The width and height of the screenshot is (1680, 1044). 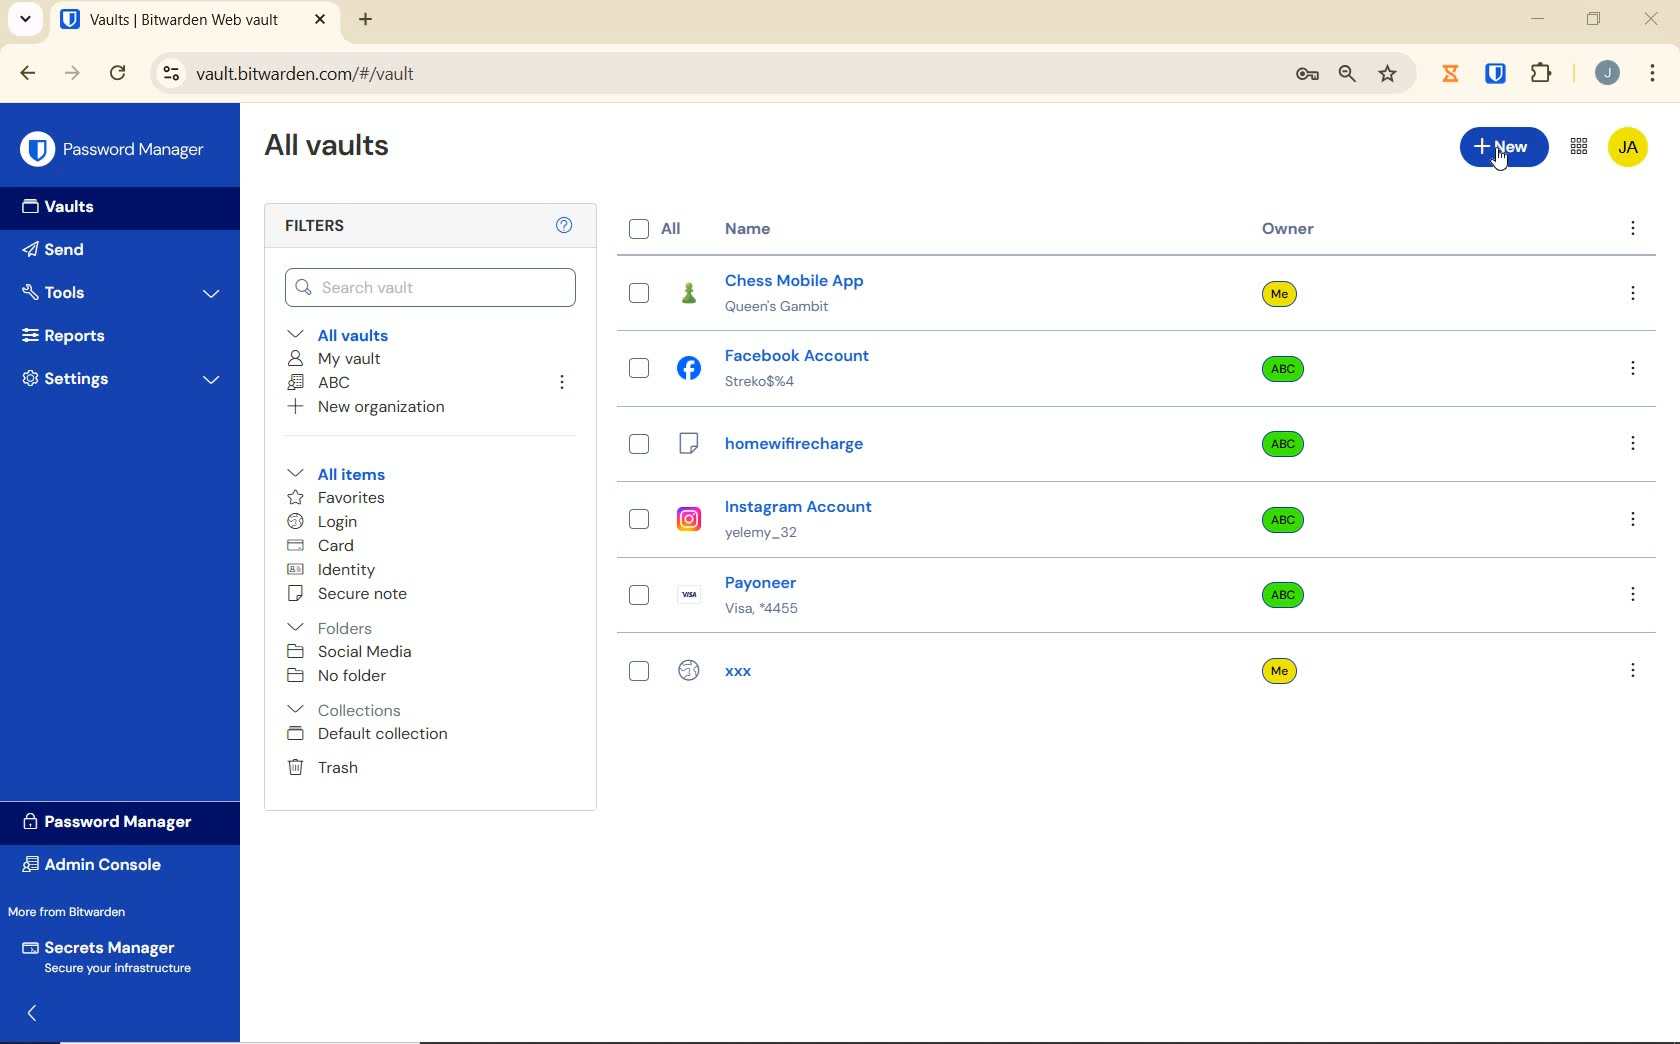 I want to click on Send, so click(x=58, y=248).